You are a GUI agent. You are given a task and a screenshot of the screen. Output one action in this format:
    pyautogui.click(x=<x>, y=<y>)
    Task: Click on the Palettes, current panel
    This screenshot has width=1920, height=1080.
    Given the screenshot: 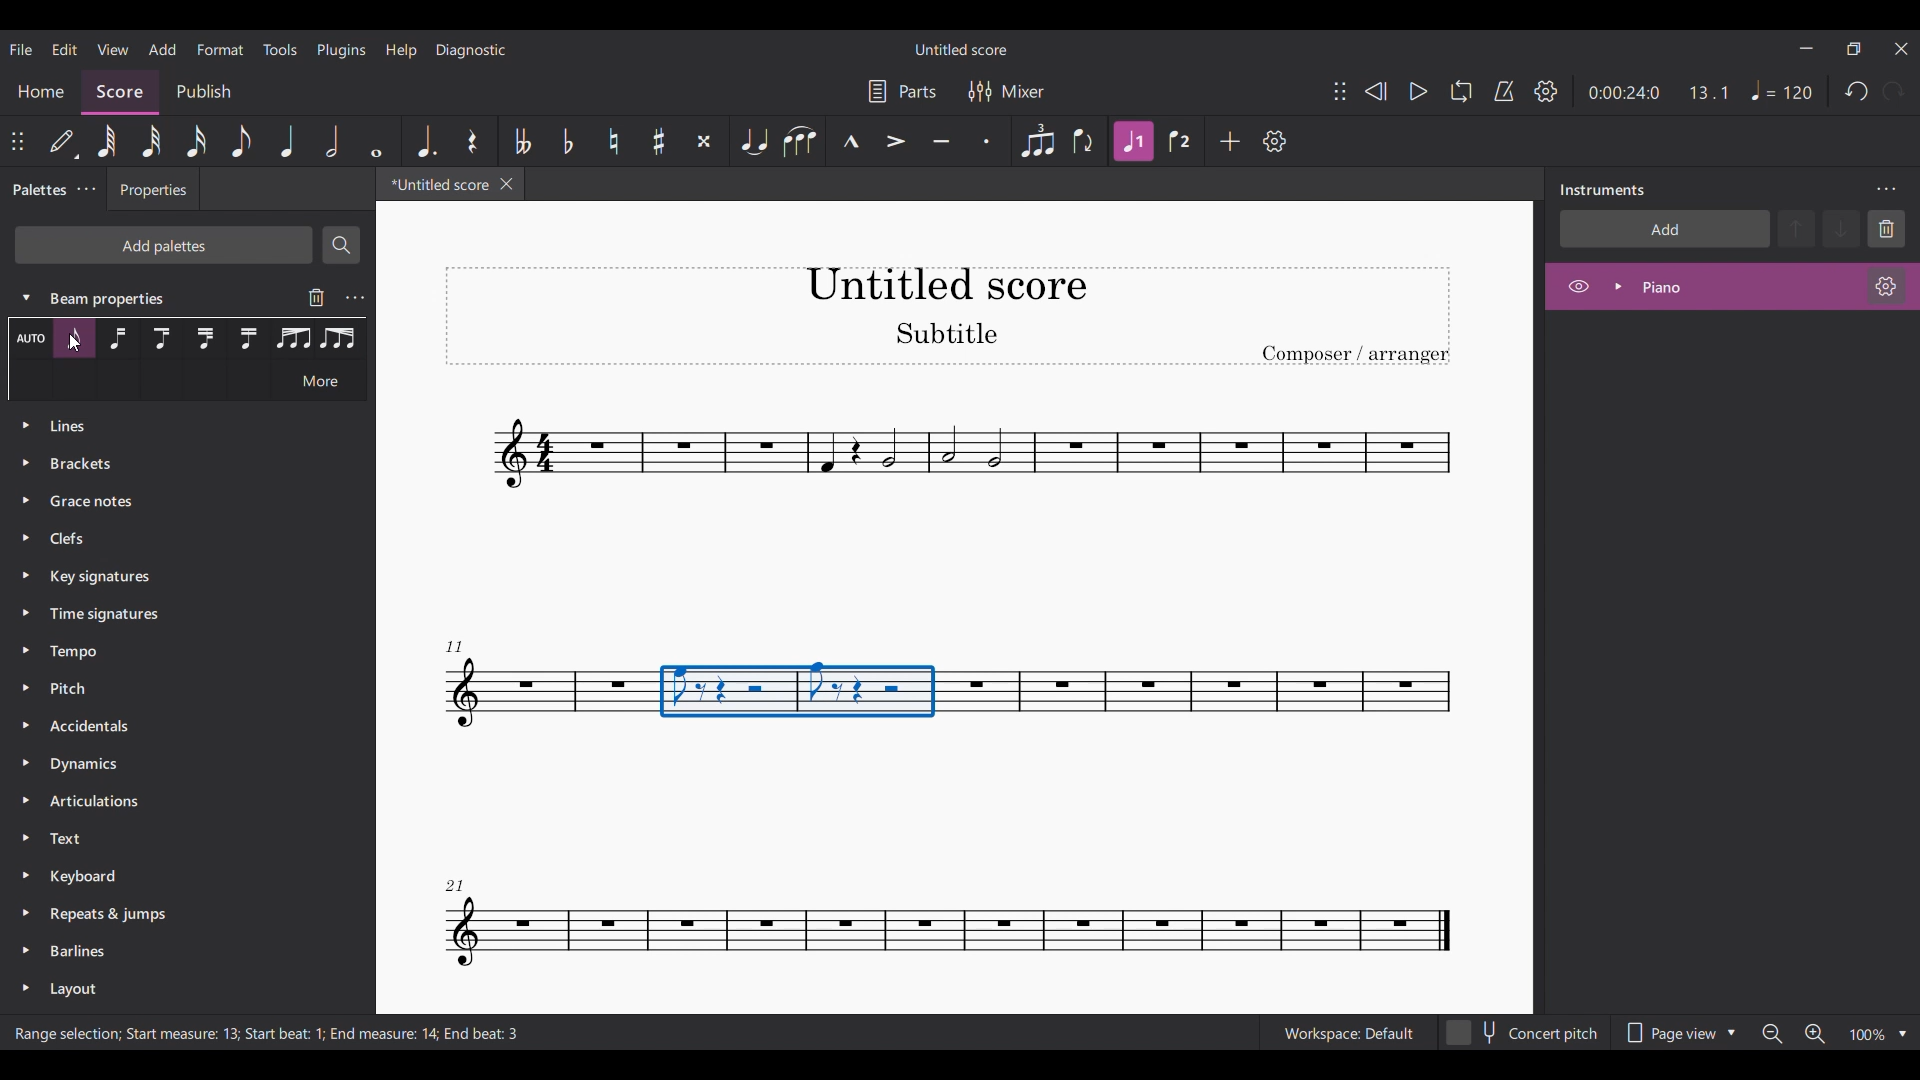 What is the action you would take?
    pyautogui.click(x=35, y=192)
    